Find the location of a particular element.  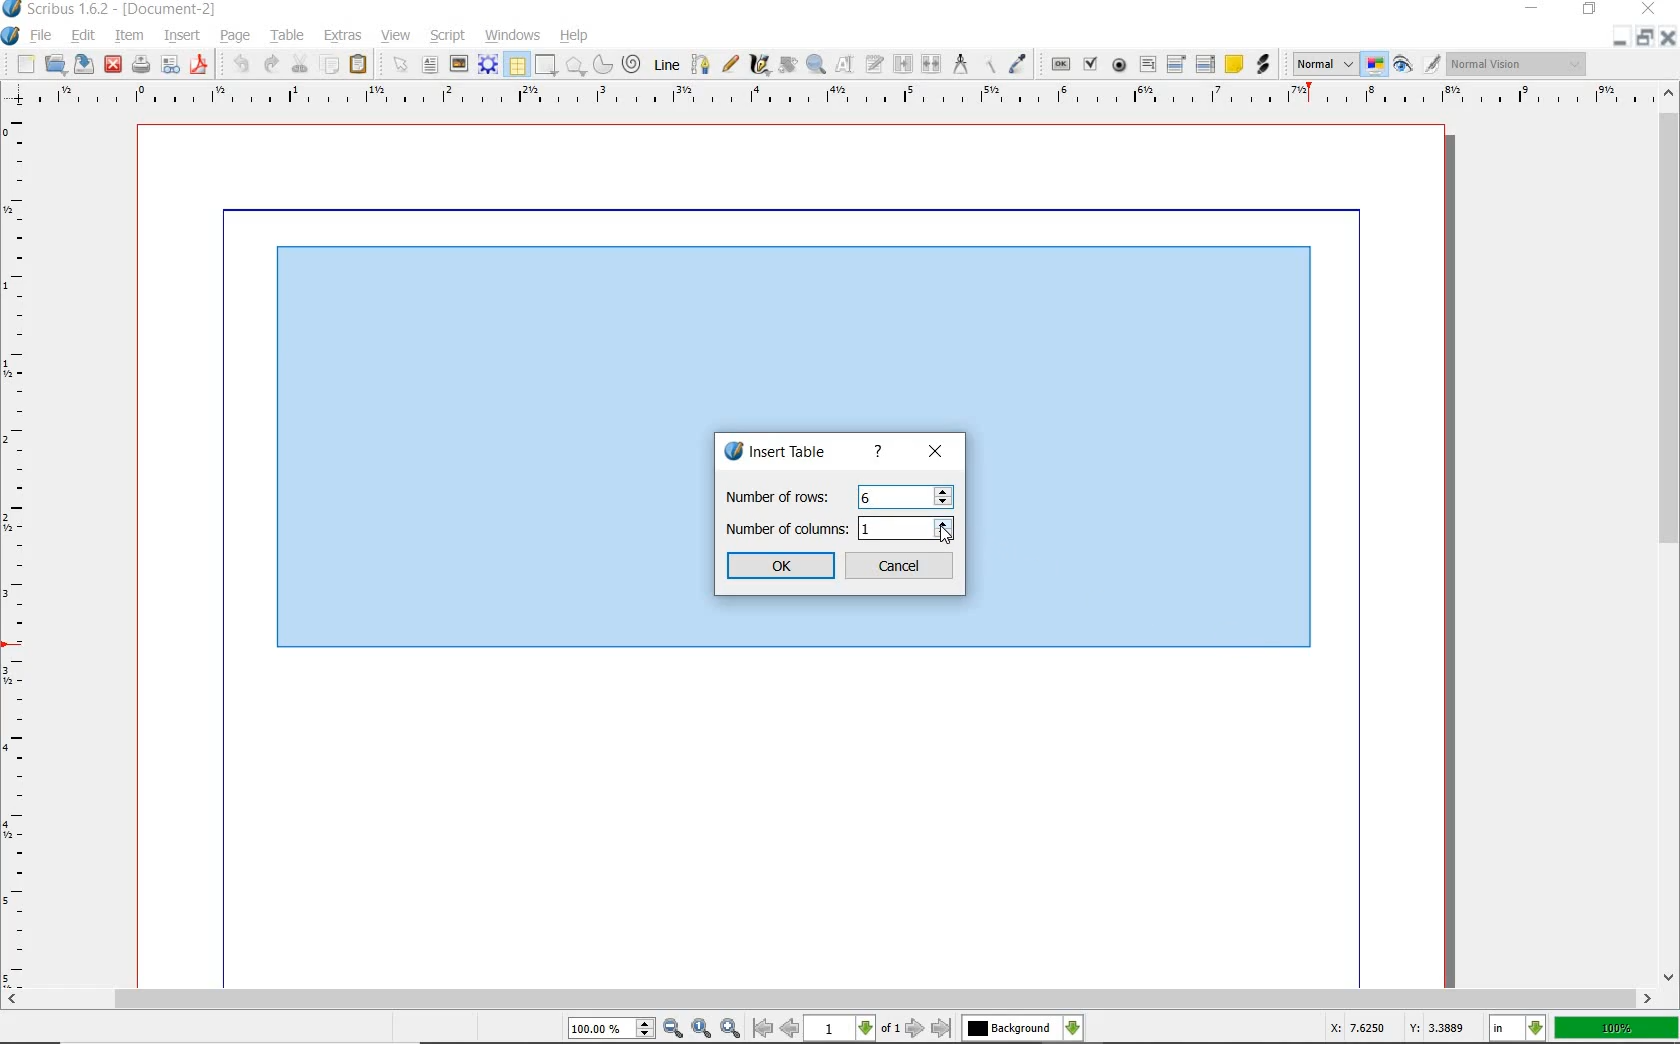

ok is located at coordinates (780, 566).